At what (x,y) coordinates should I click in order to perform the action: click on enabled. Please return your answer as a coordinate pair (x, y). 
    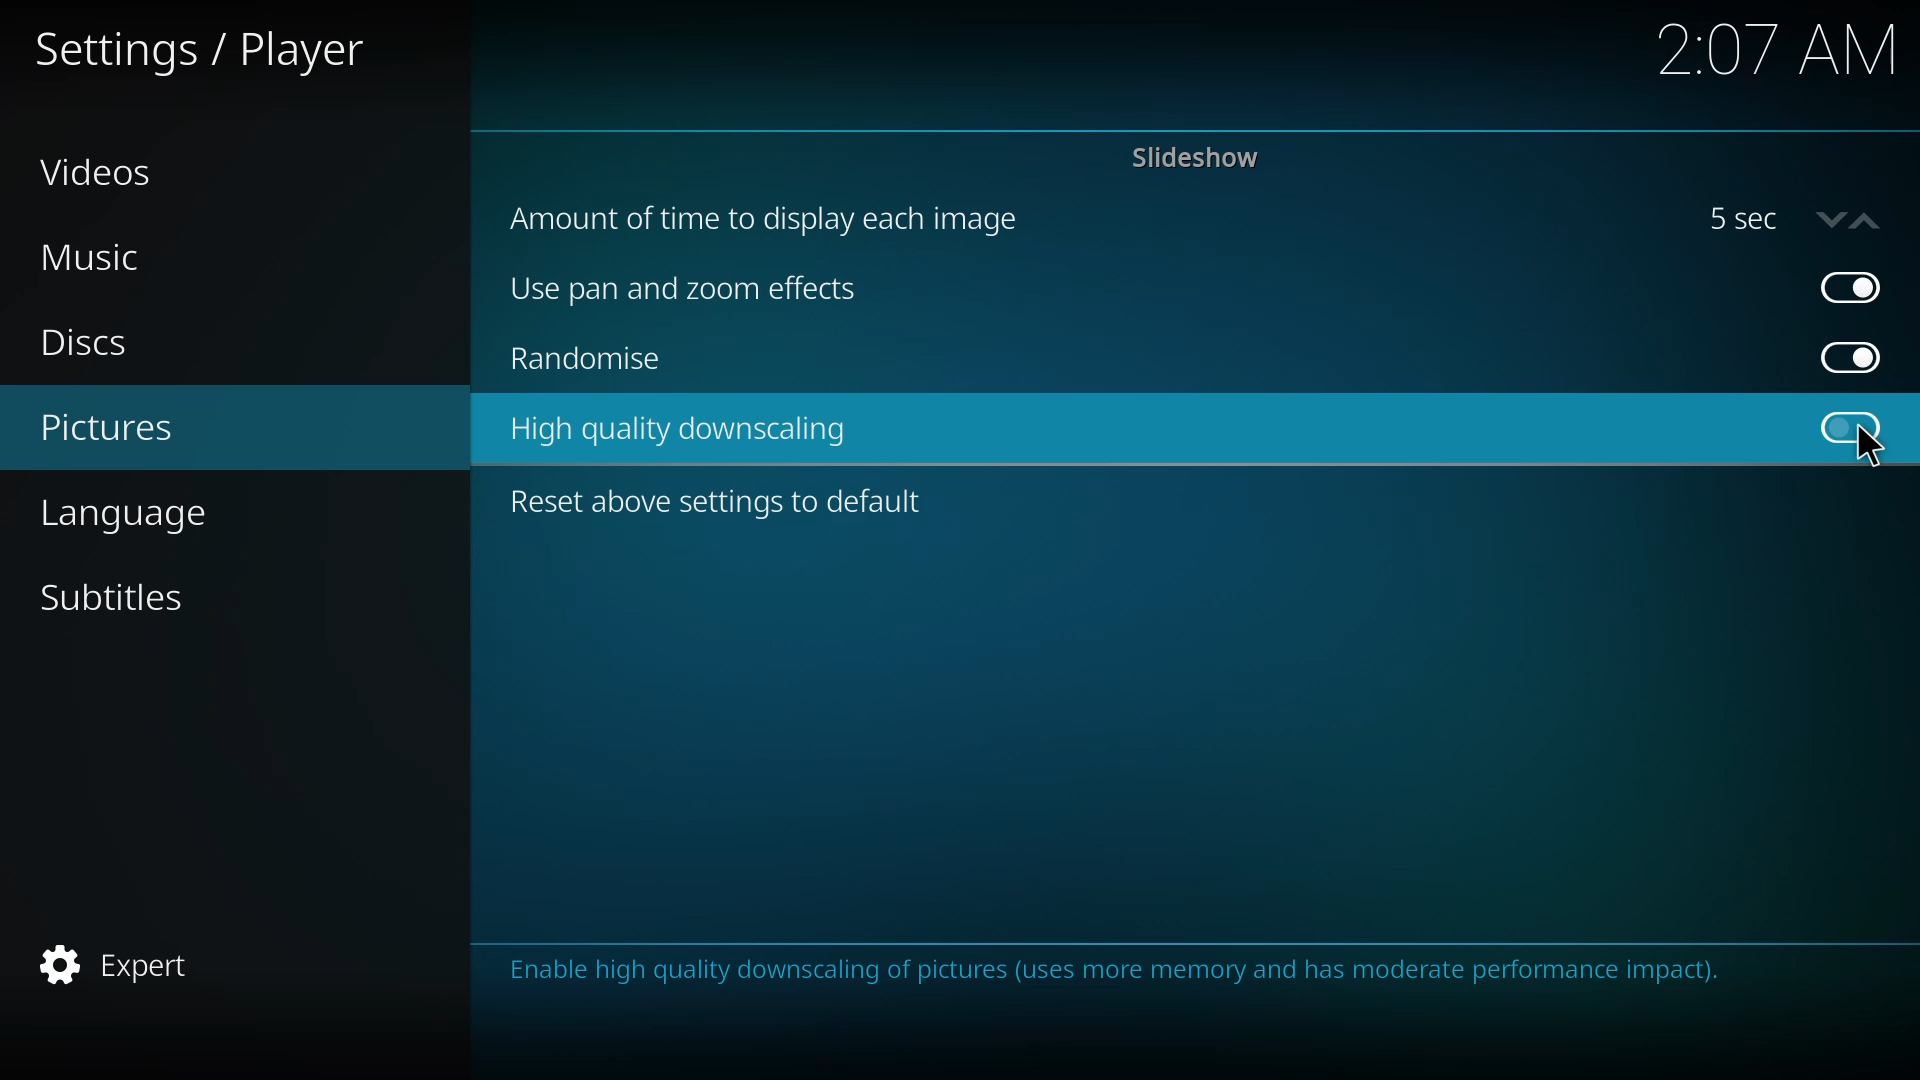
    Looking at the image, I should click on (1856, 358).